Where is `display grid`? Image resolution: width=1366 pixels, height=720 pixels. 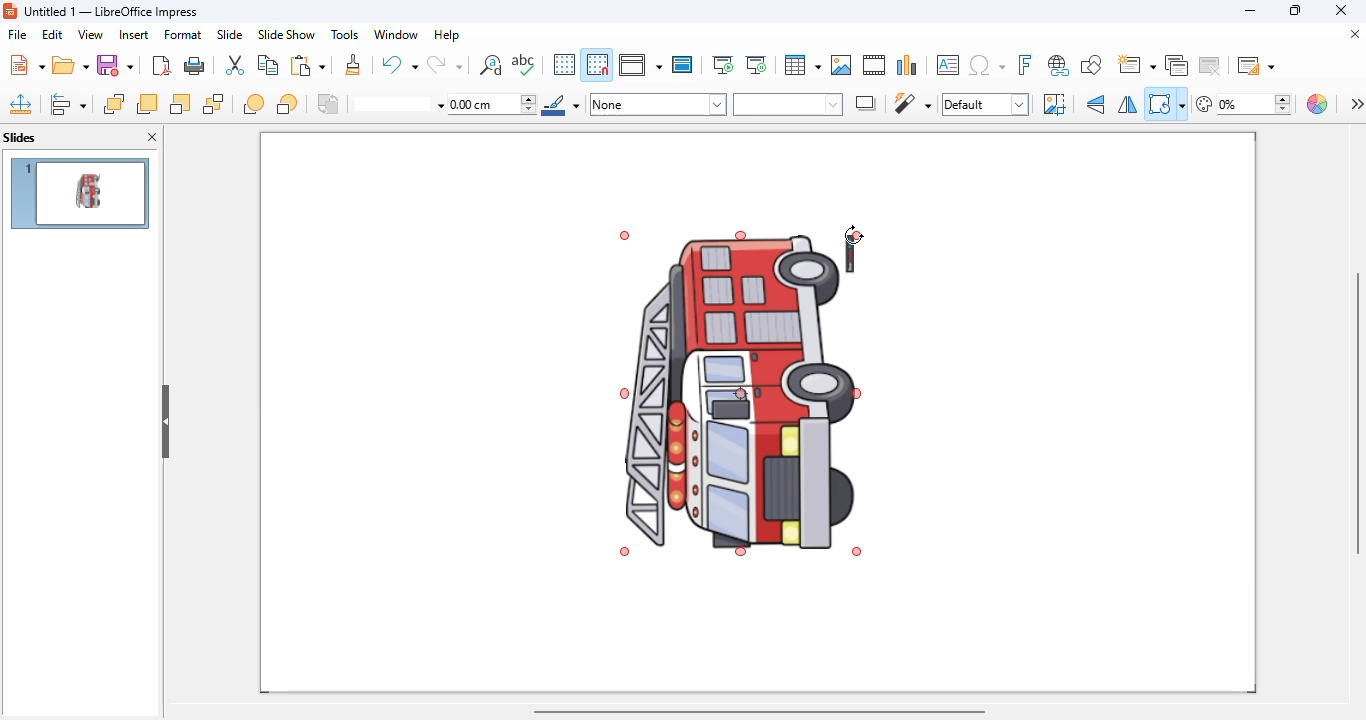 display grid is located at coordinates (564, 65).